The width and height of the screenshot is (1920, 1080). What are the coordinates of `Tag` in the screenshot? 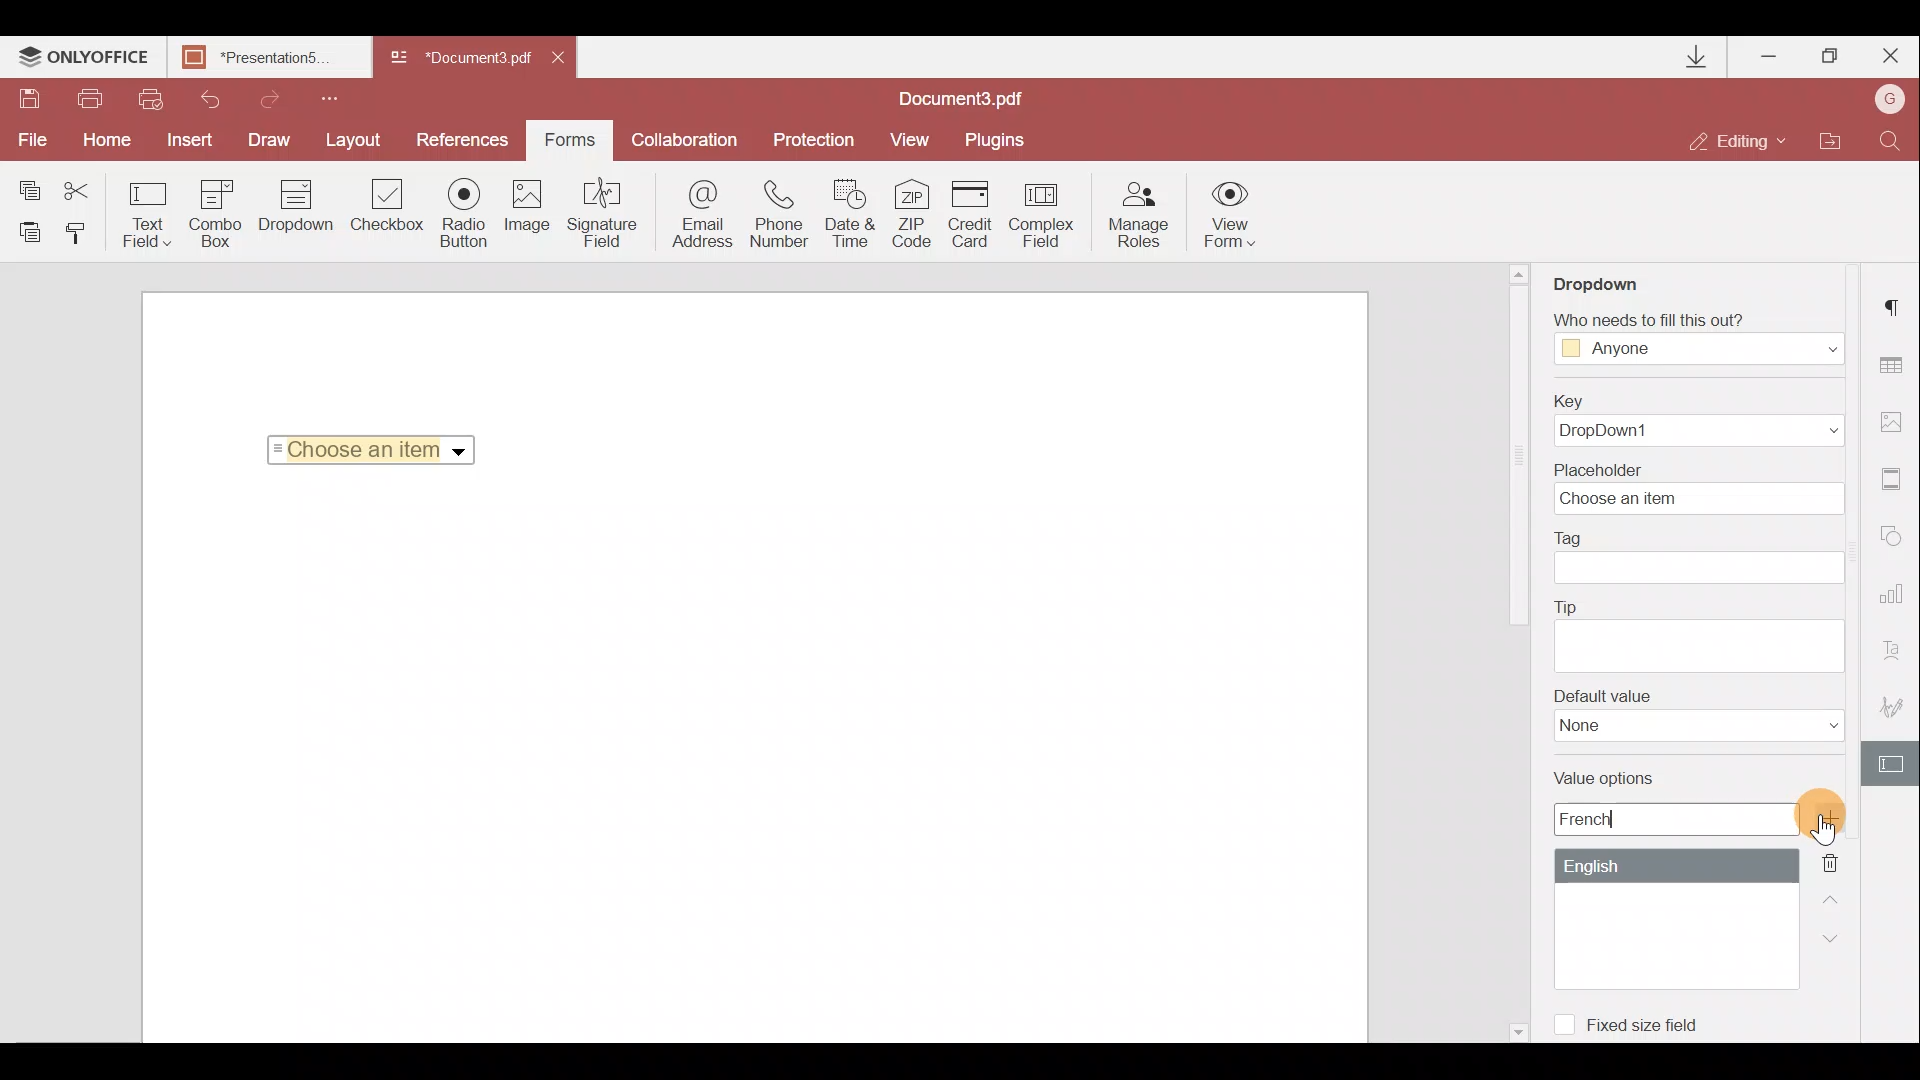 It's located at (1700, 557).